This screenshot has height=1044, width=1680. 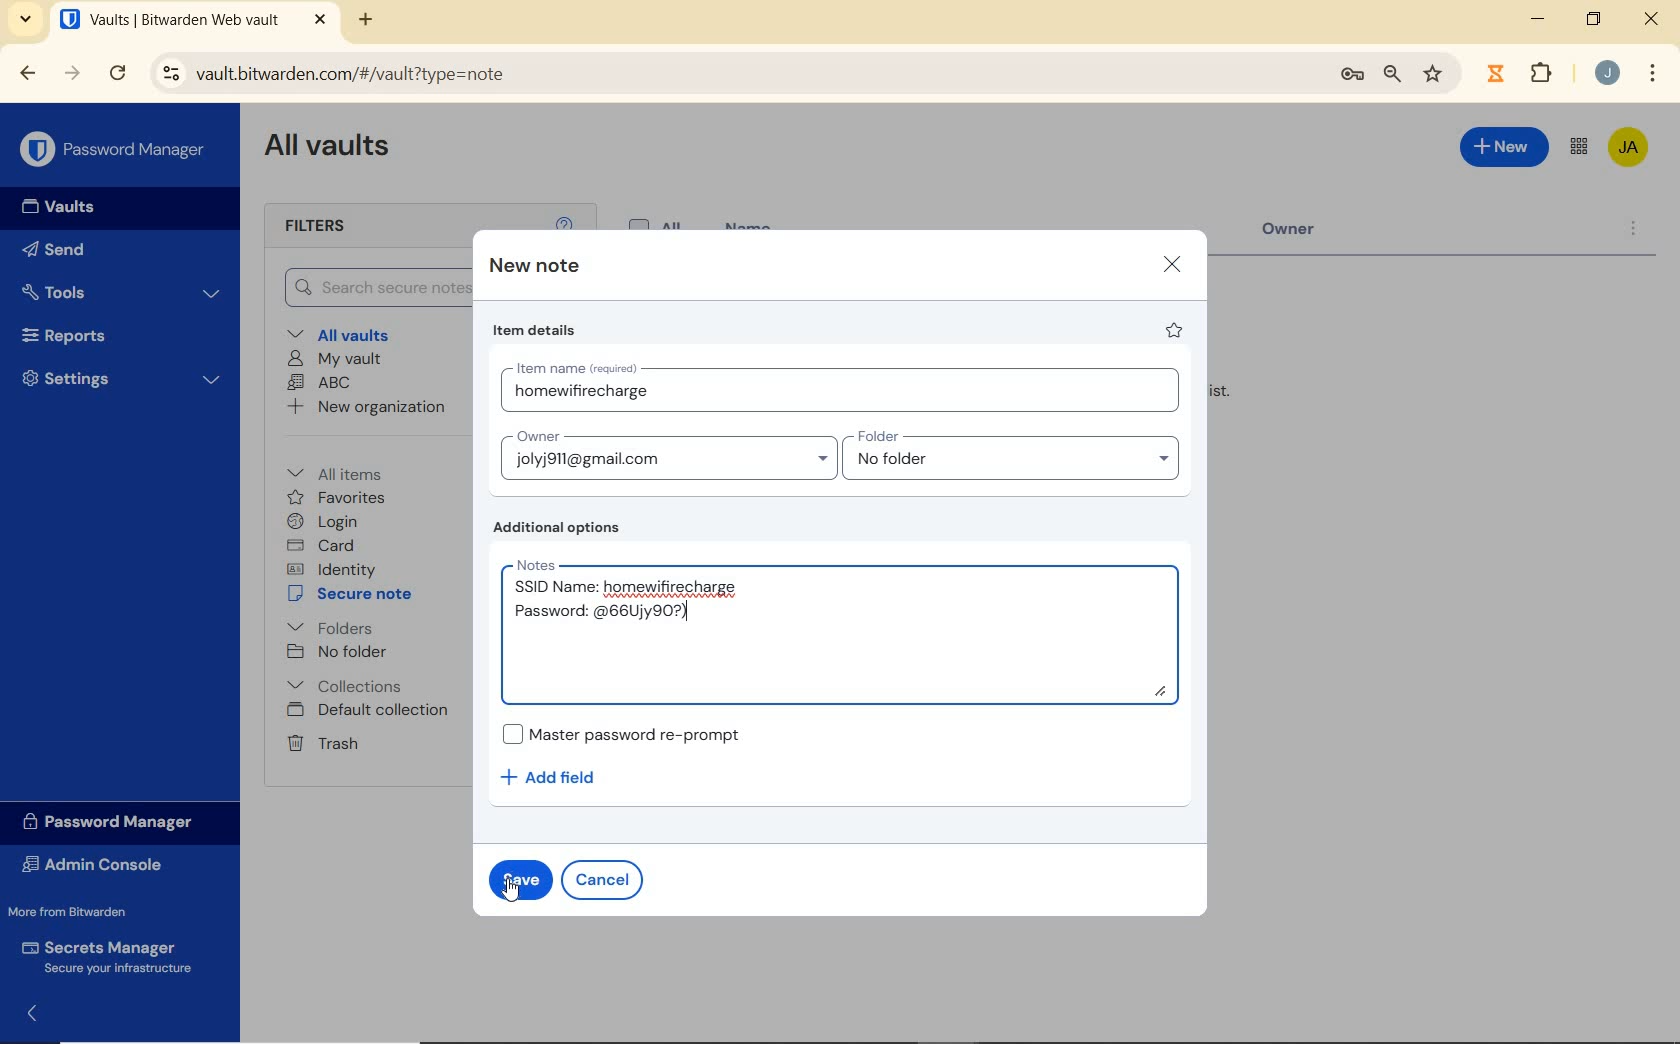 What do you see at coordinates (320, 384) in the screenshot?
I see `ABC` at bounding box center [320, 384].